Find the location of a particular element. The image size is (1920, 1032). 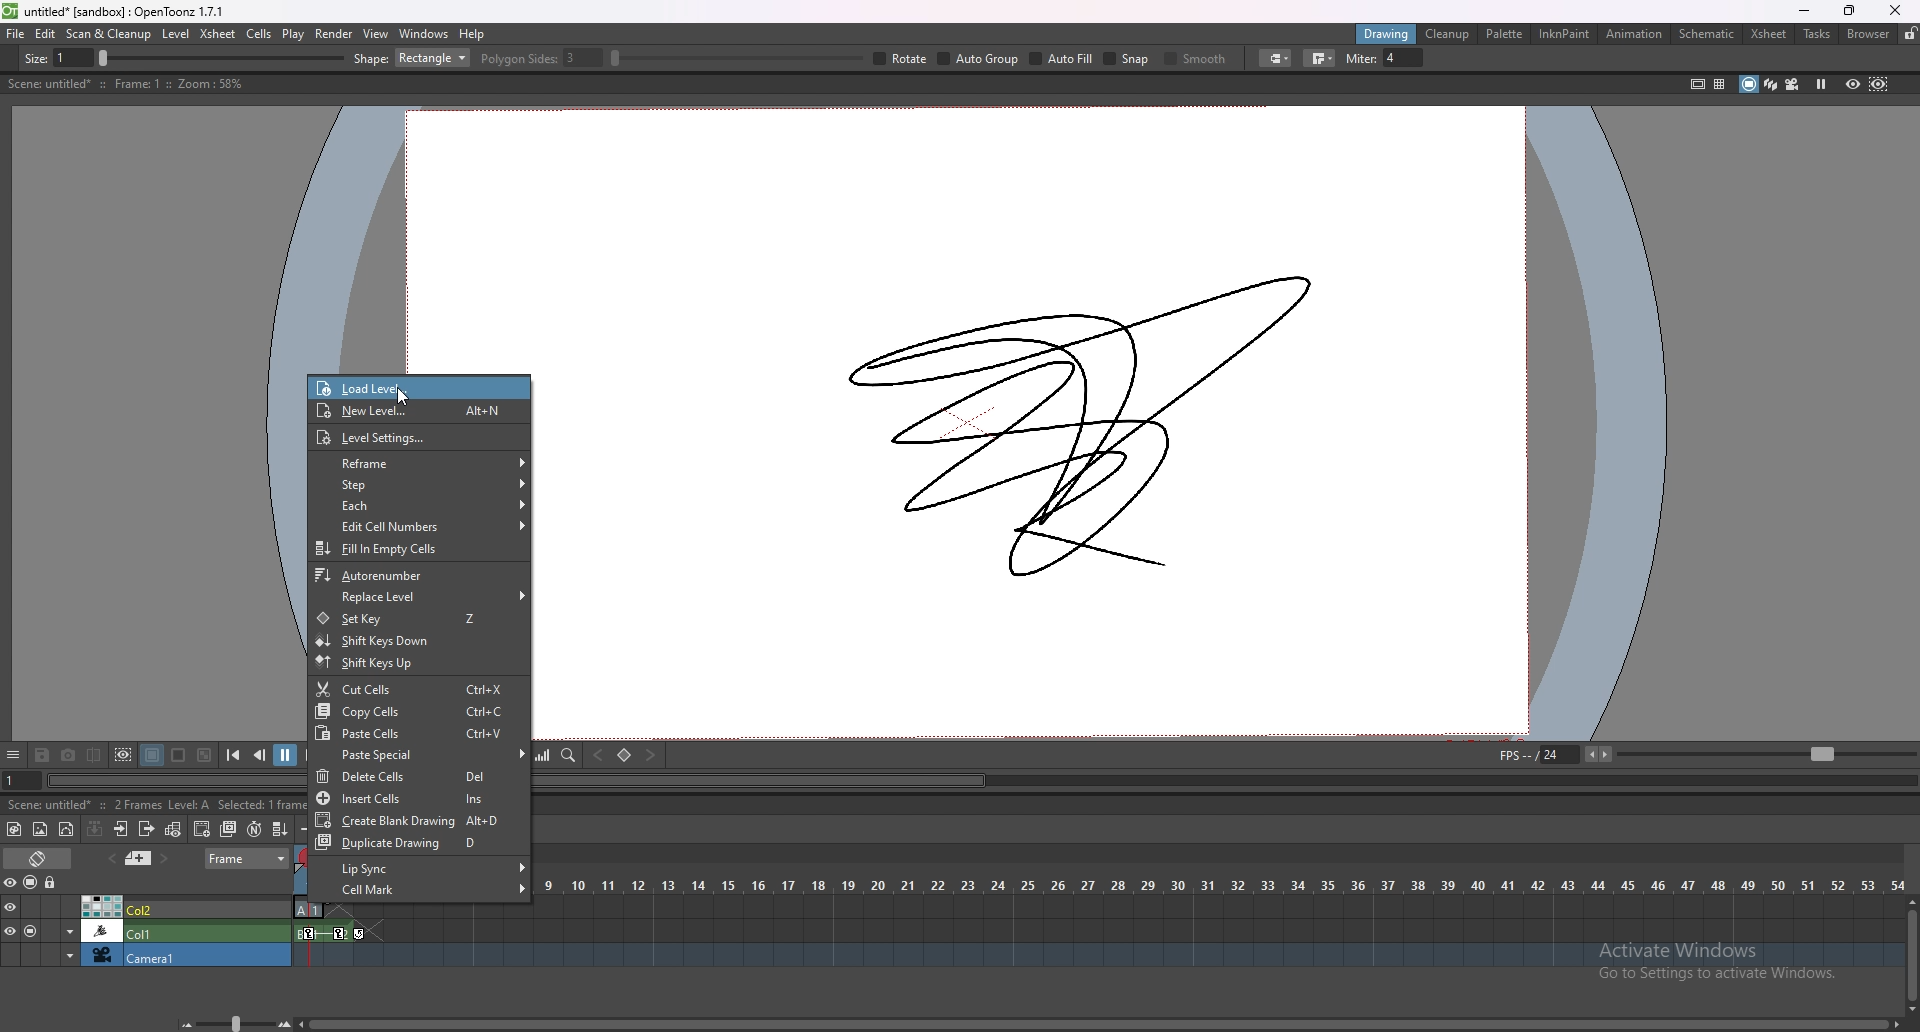

resize is located at coordinates (1849, 12).